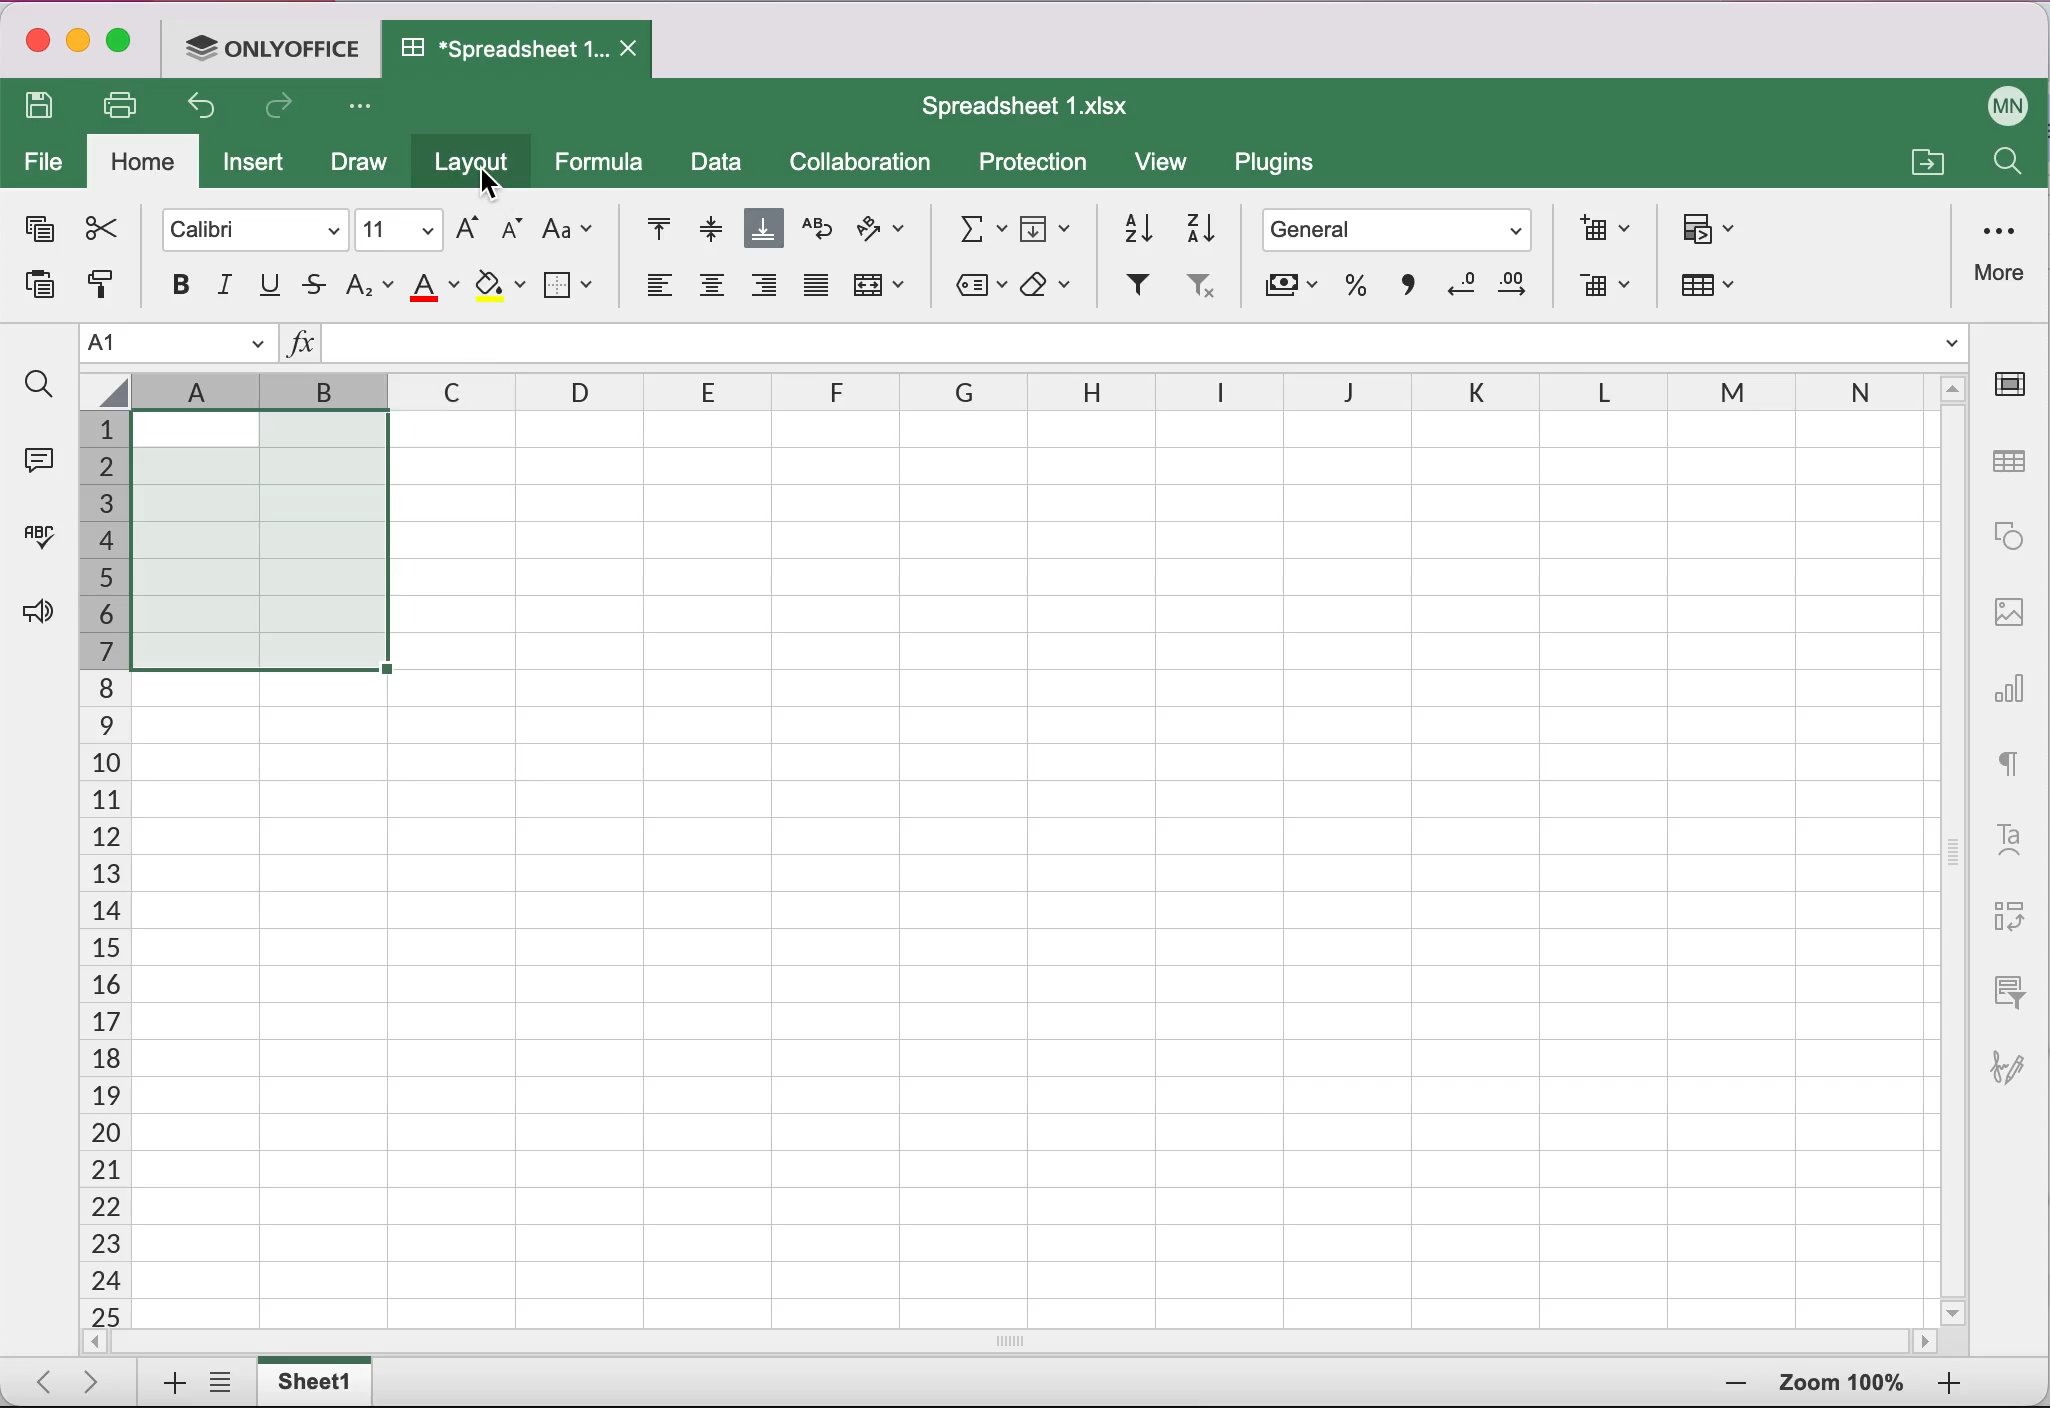  What do you see at coordinates (2009, 837) in the screenshot?
I see `text art` at bounding box center [2009, 837].